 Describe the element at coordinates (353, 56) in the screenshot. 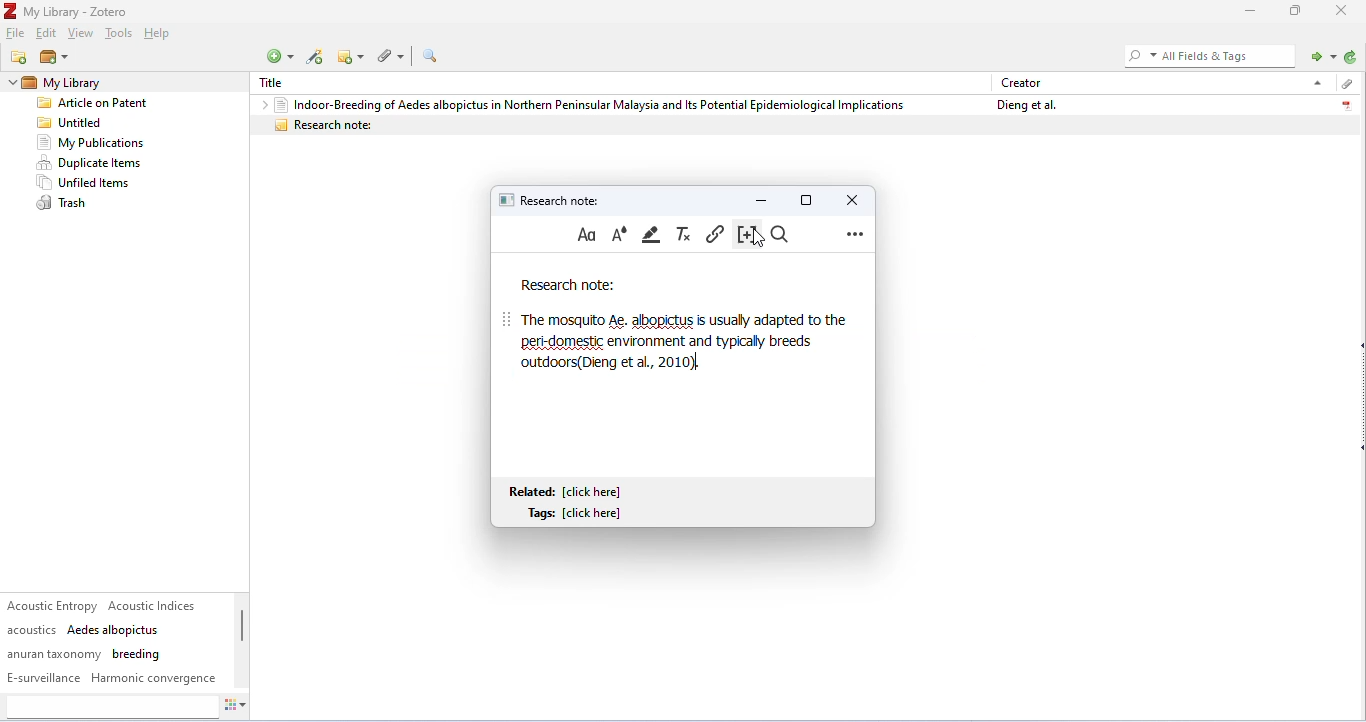

I see `new note` at that location.